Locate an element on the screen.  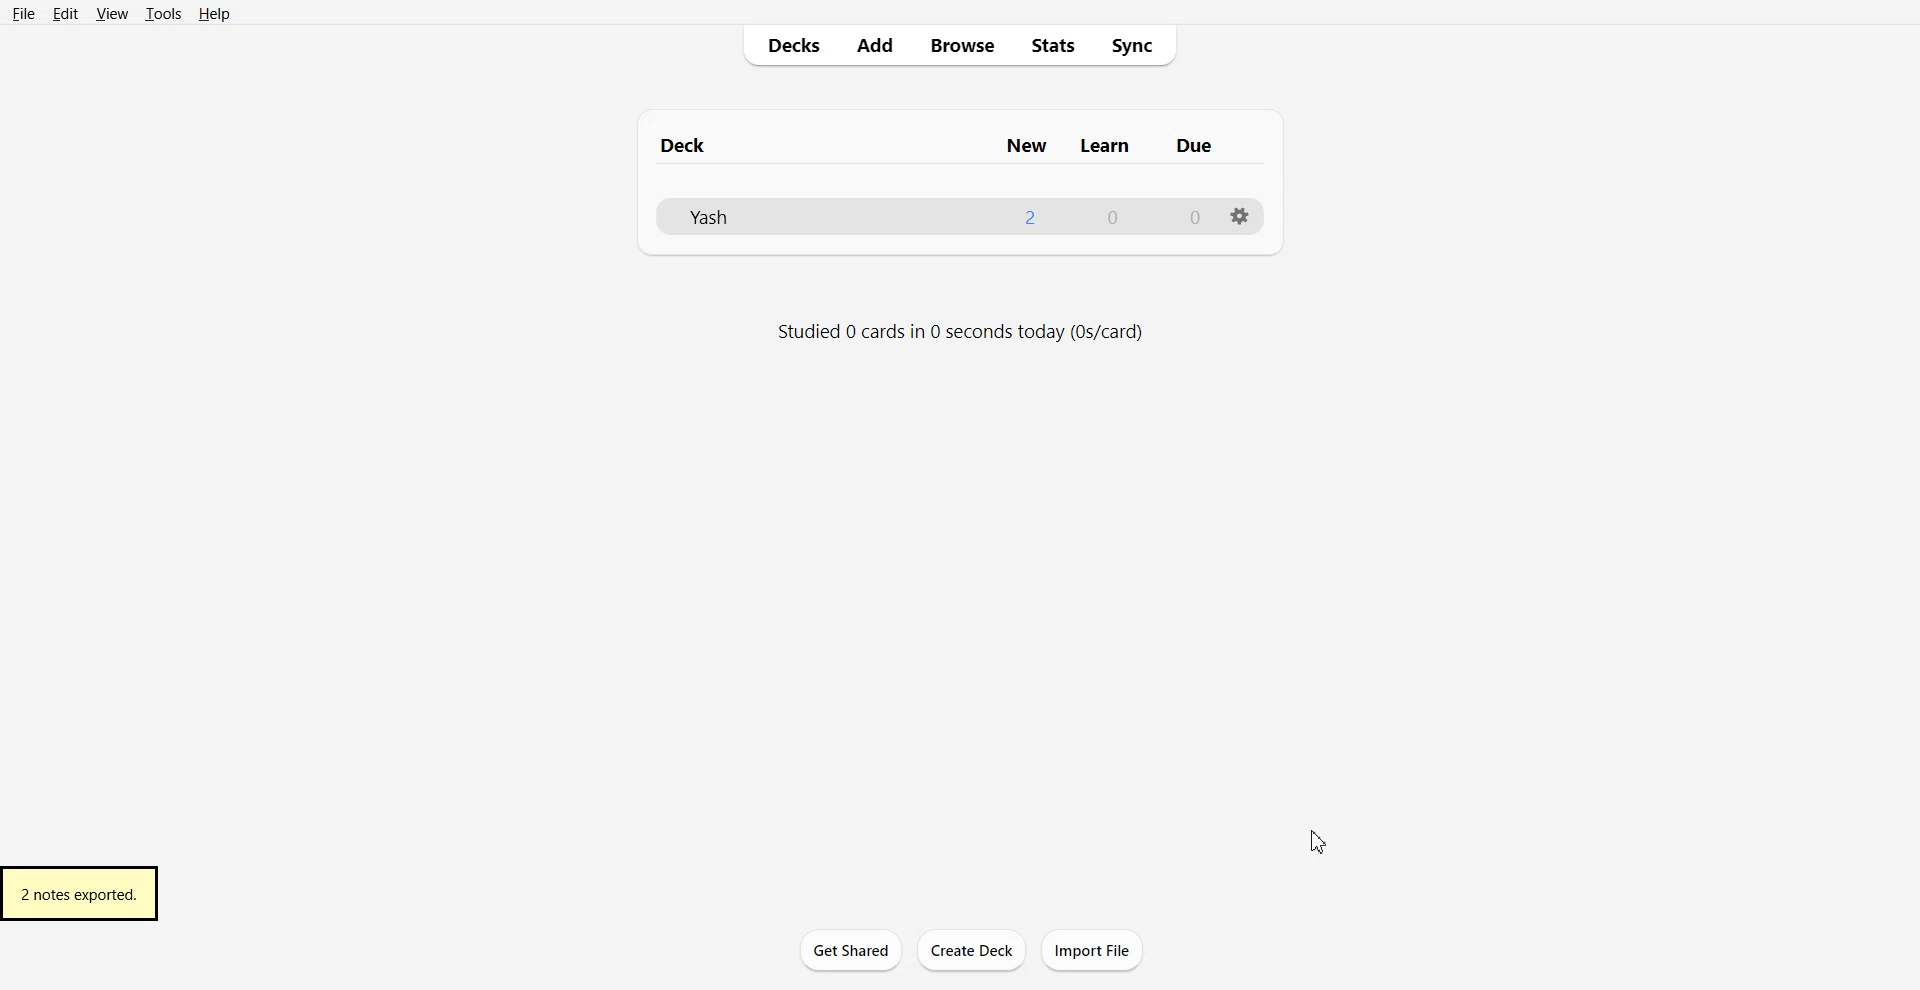
options is located at coordinates (1240, 216).